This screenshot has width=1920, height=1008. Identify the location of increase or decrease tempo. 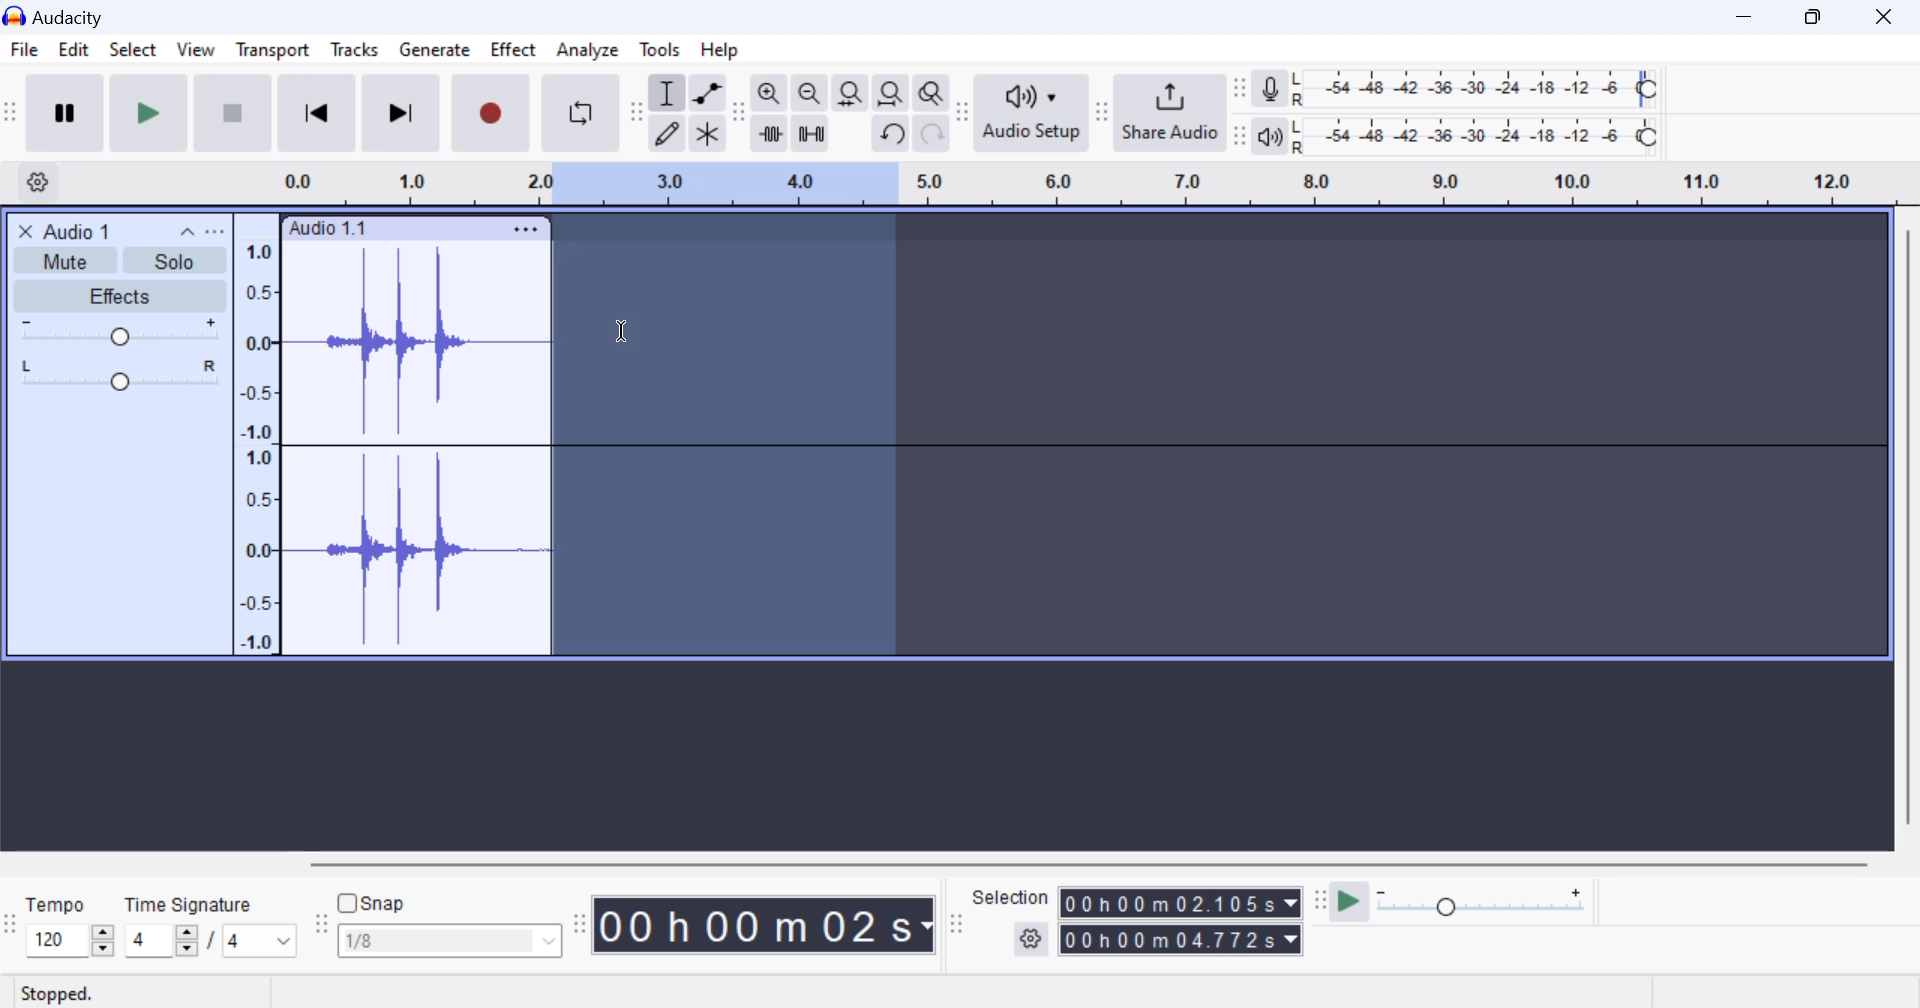
(69, 940).